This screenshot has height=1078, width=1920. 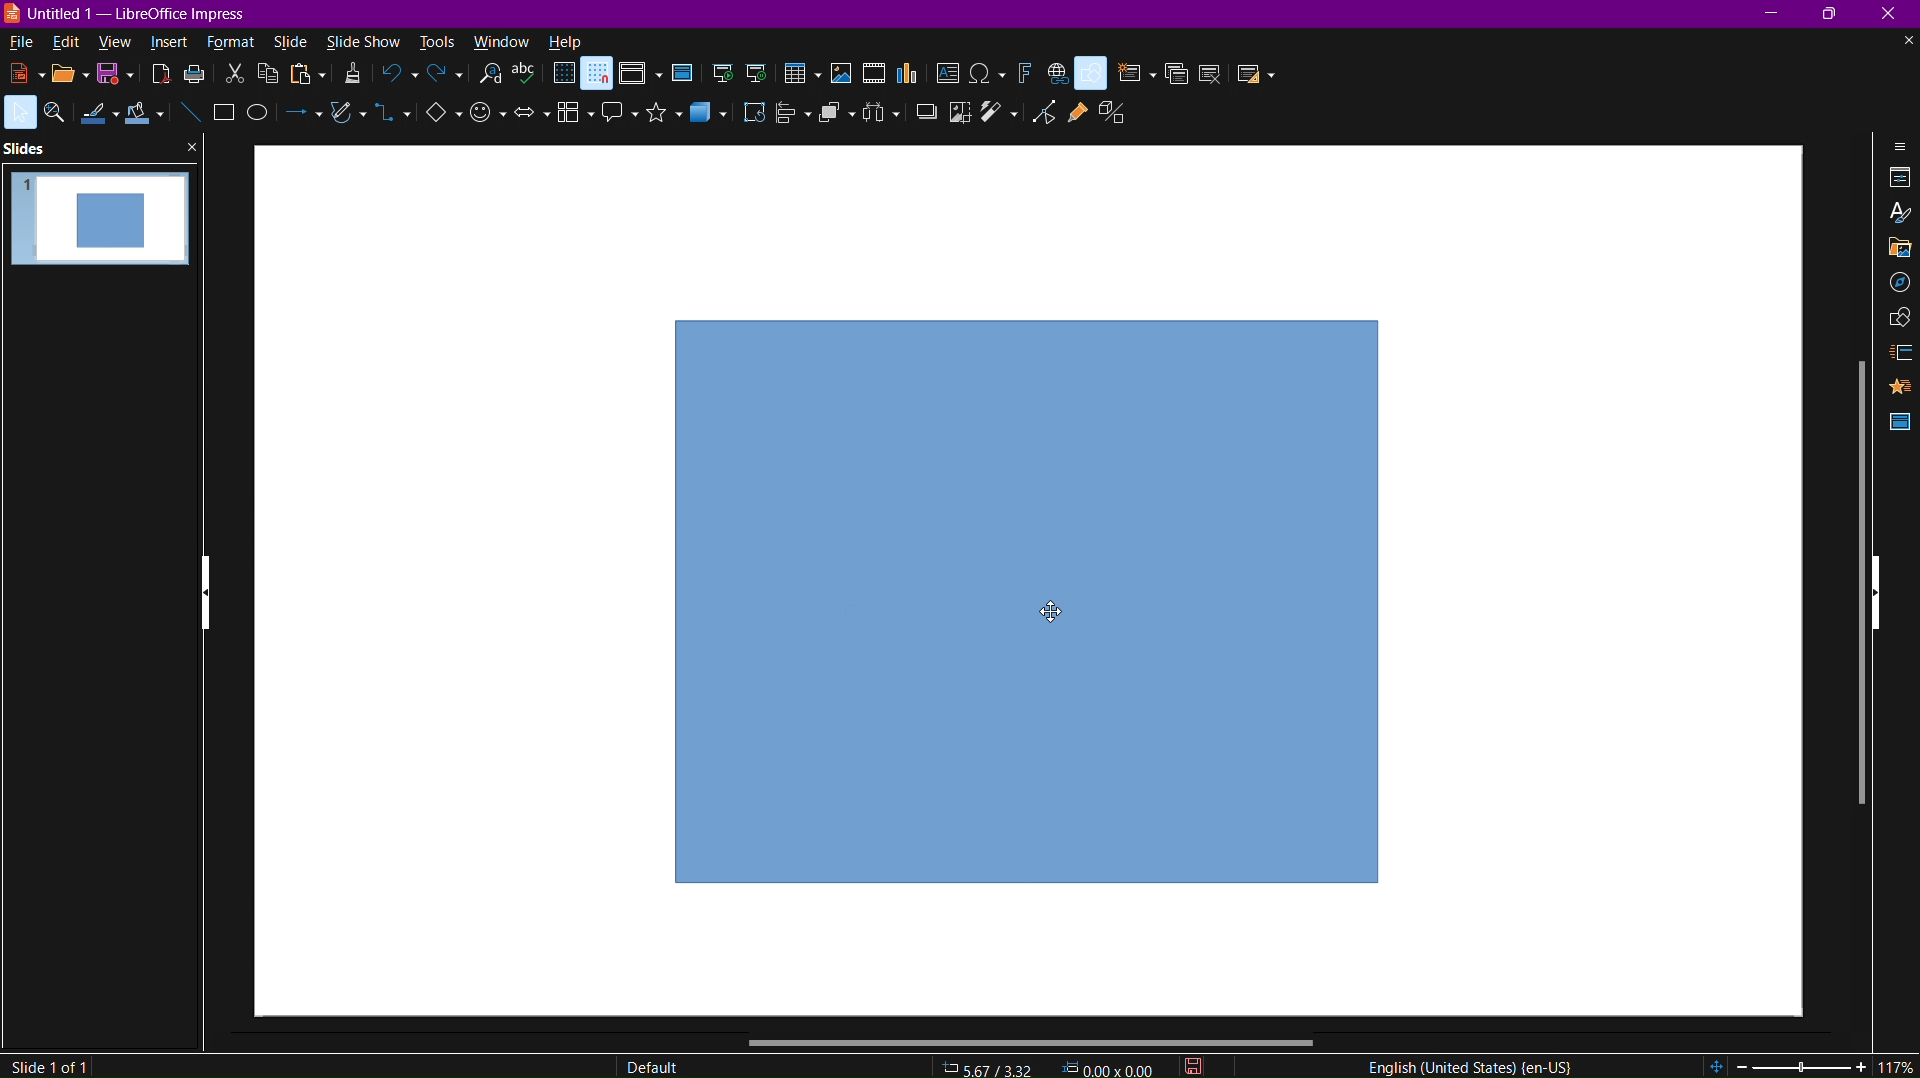 I want to click on close pane, so click(x=191, y=148).